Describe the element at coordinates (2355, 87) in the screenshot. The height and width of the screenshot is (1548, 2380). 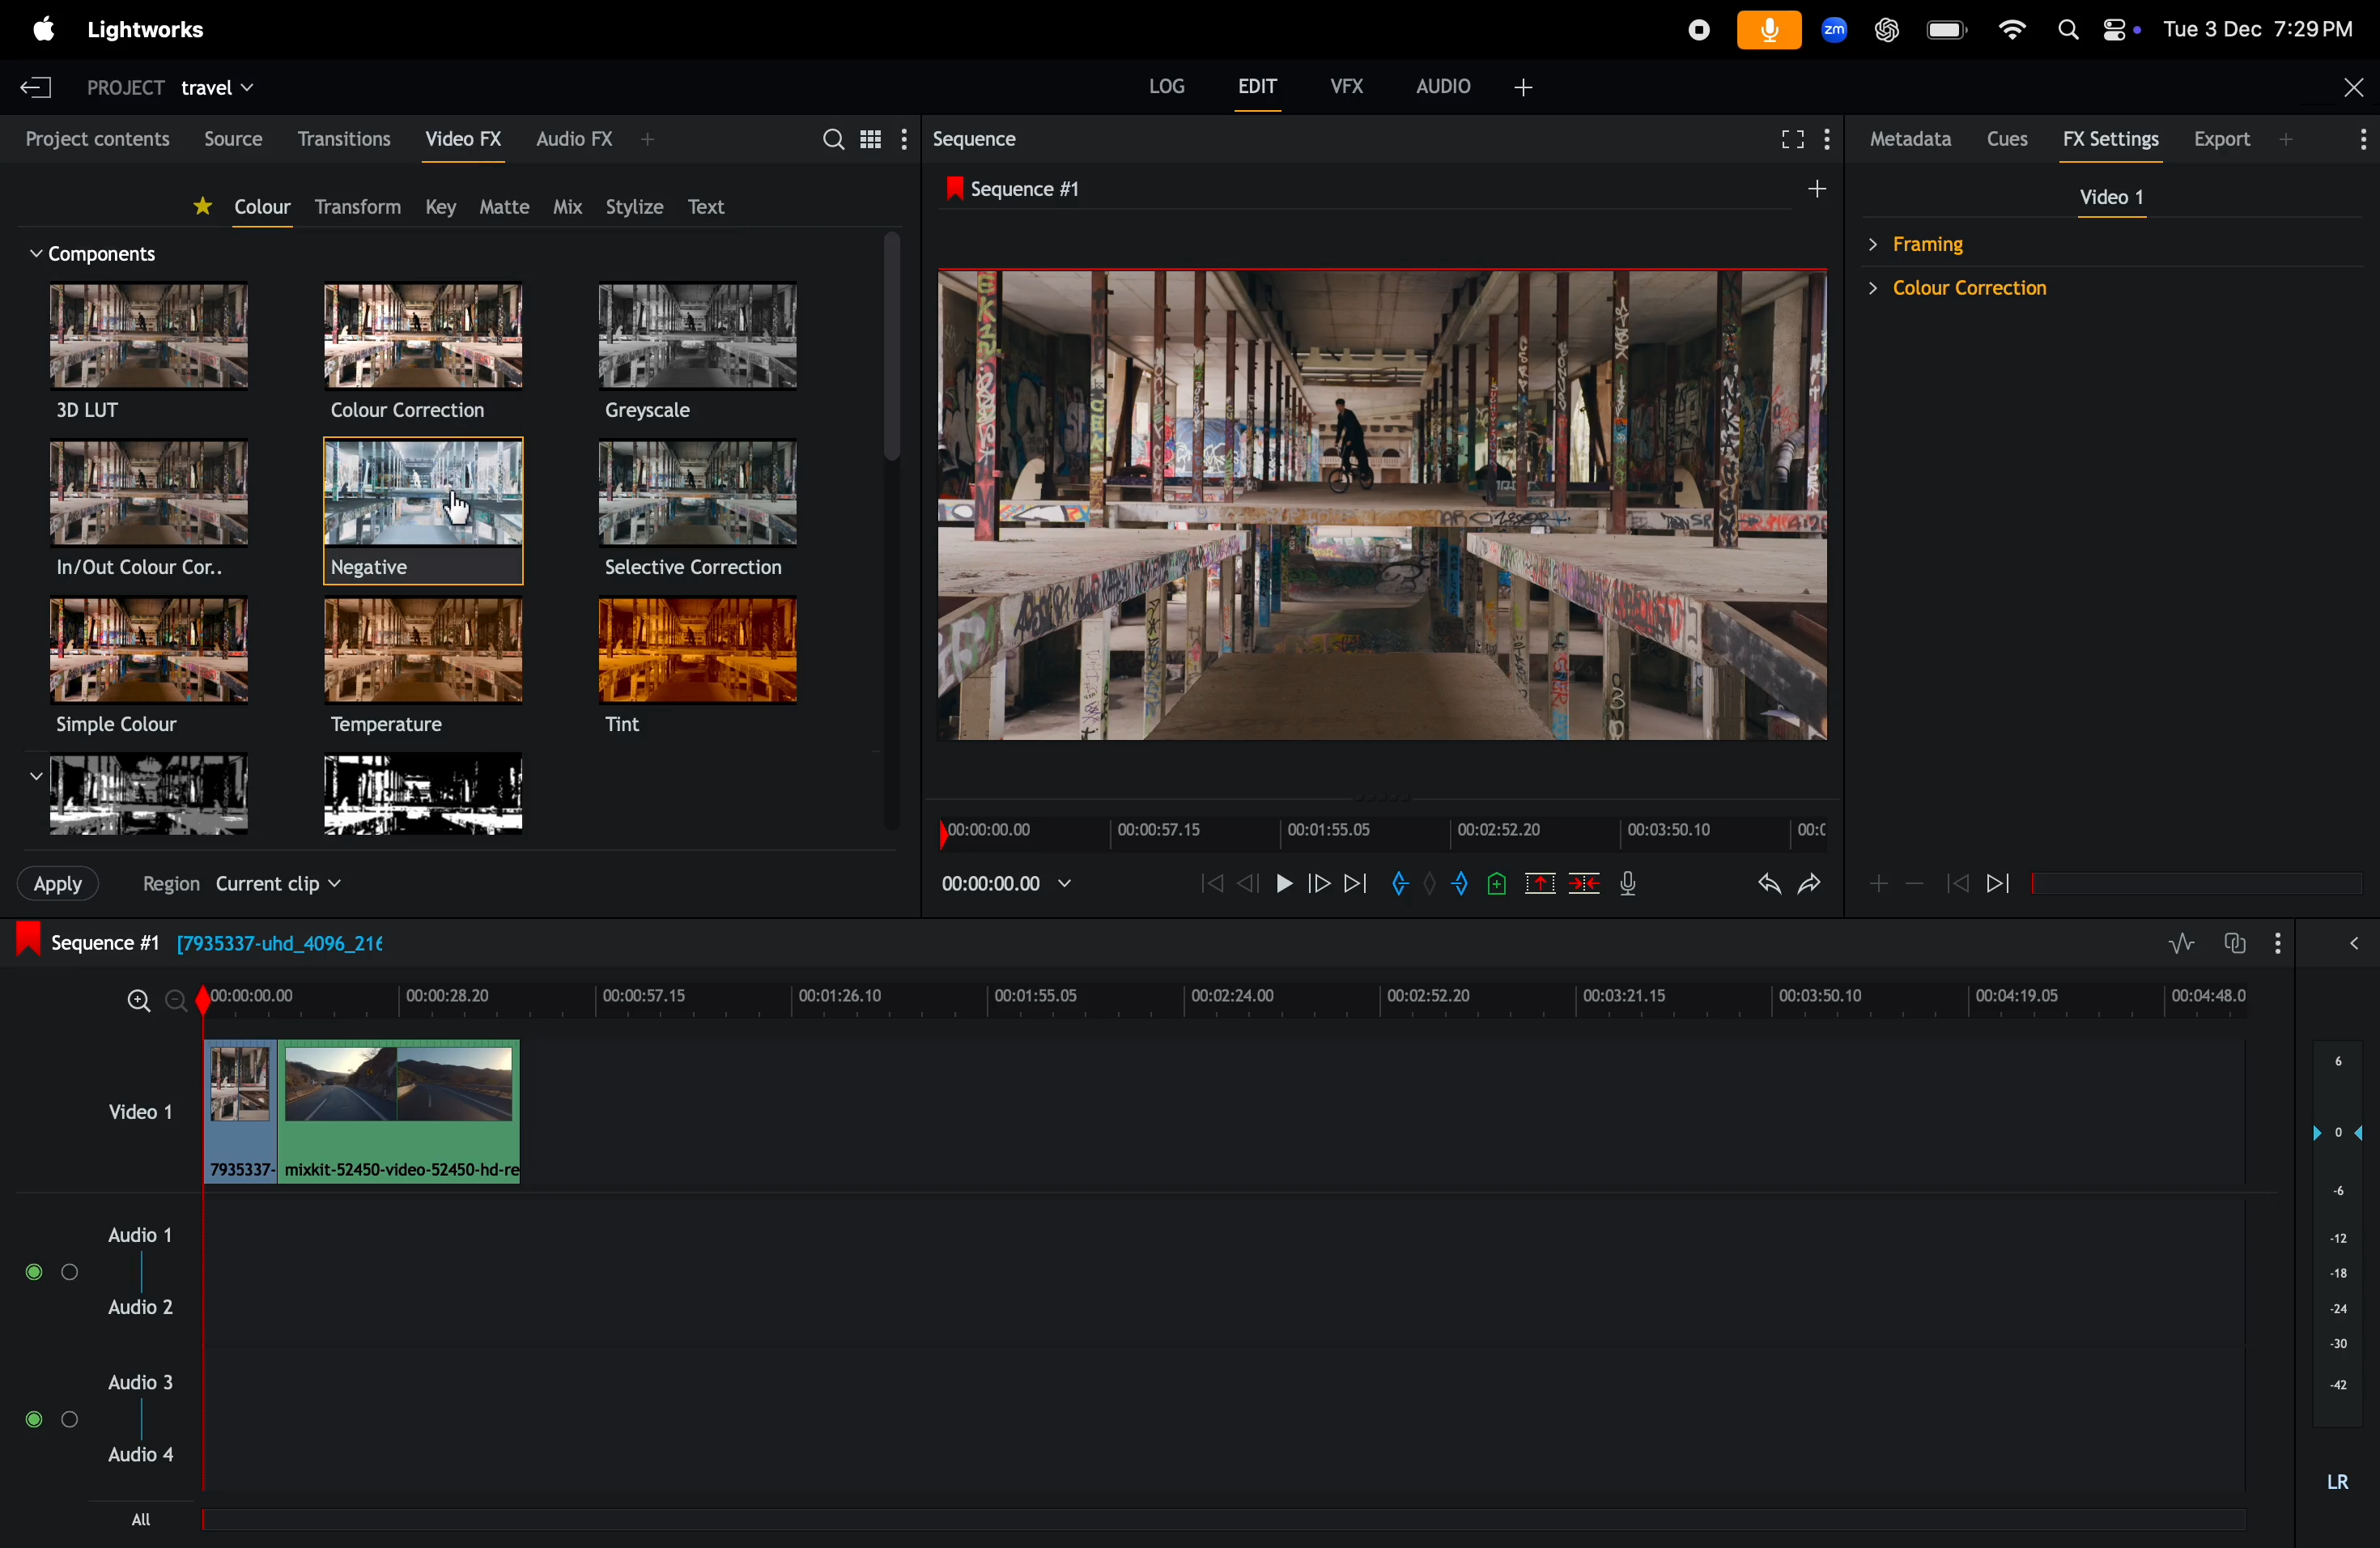
I see `Close` at that location.